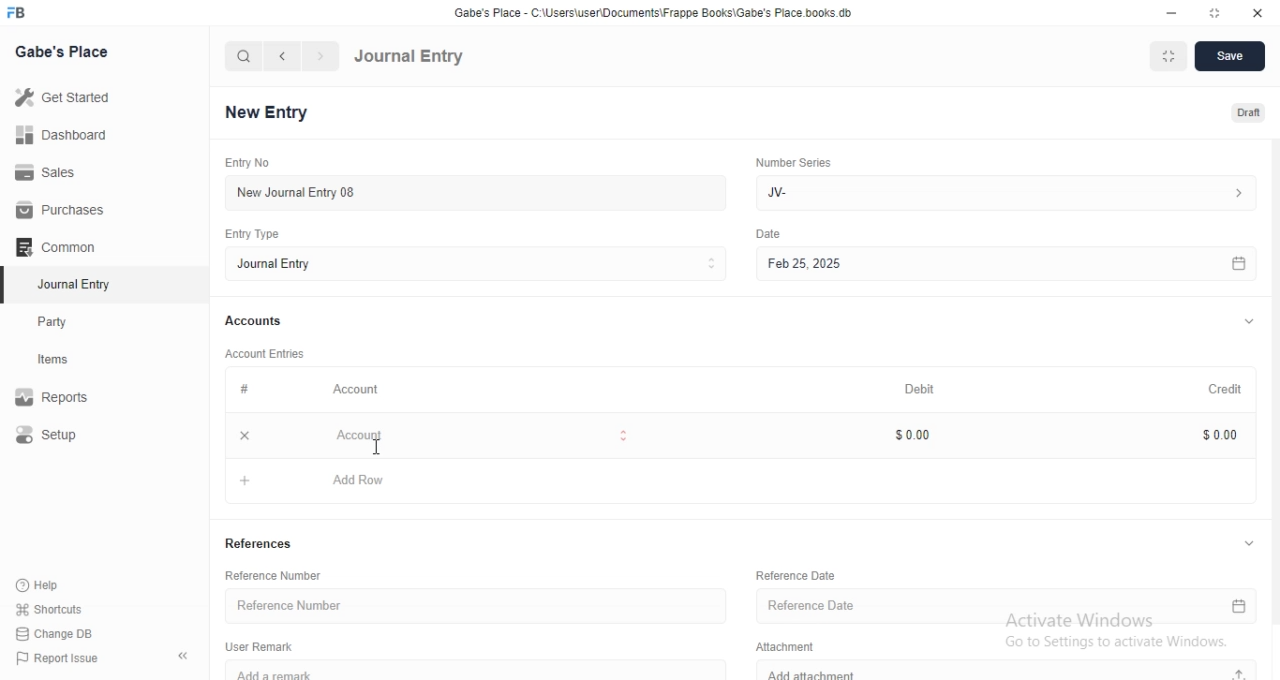  Describe the element at coordinates (1248, 323) in the screenshot. I see `expand/collapse` at that location.